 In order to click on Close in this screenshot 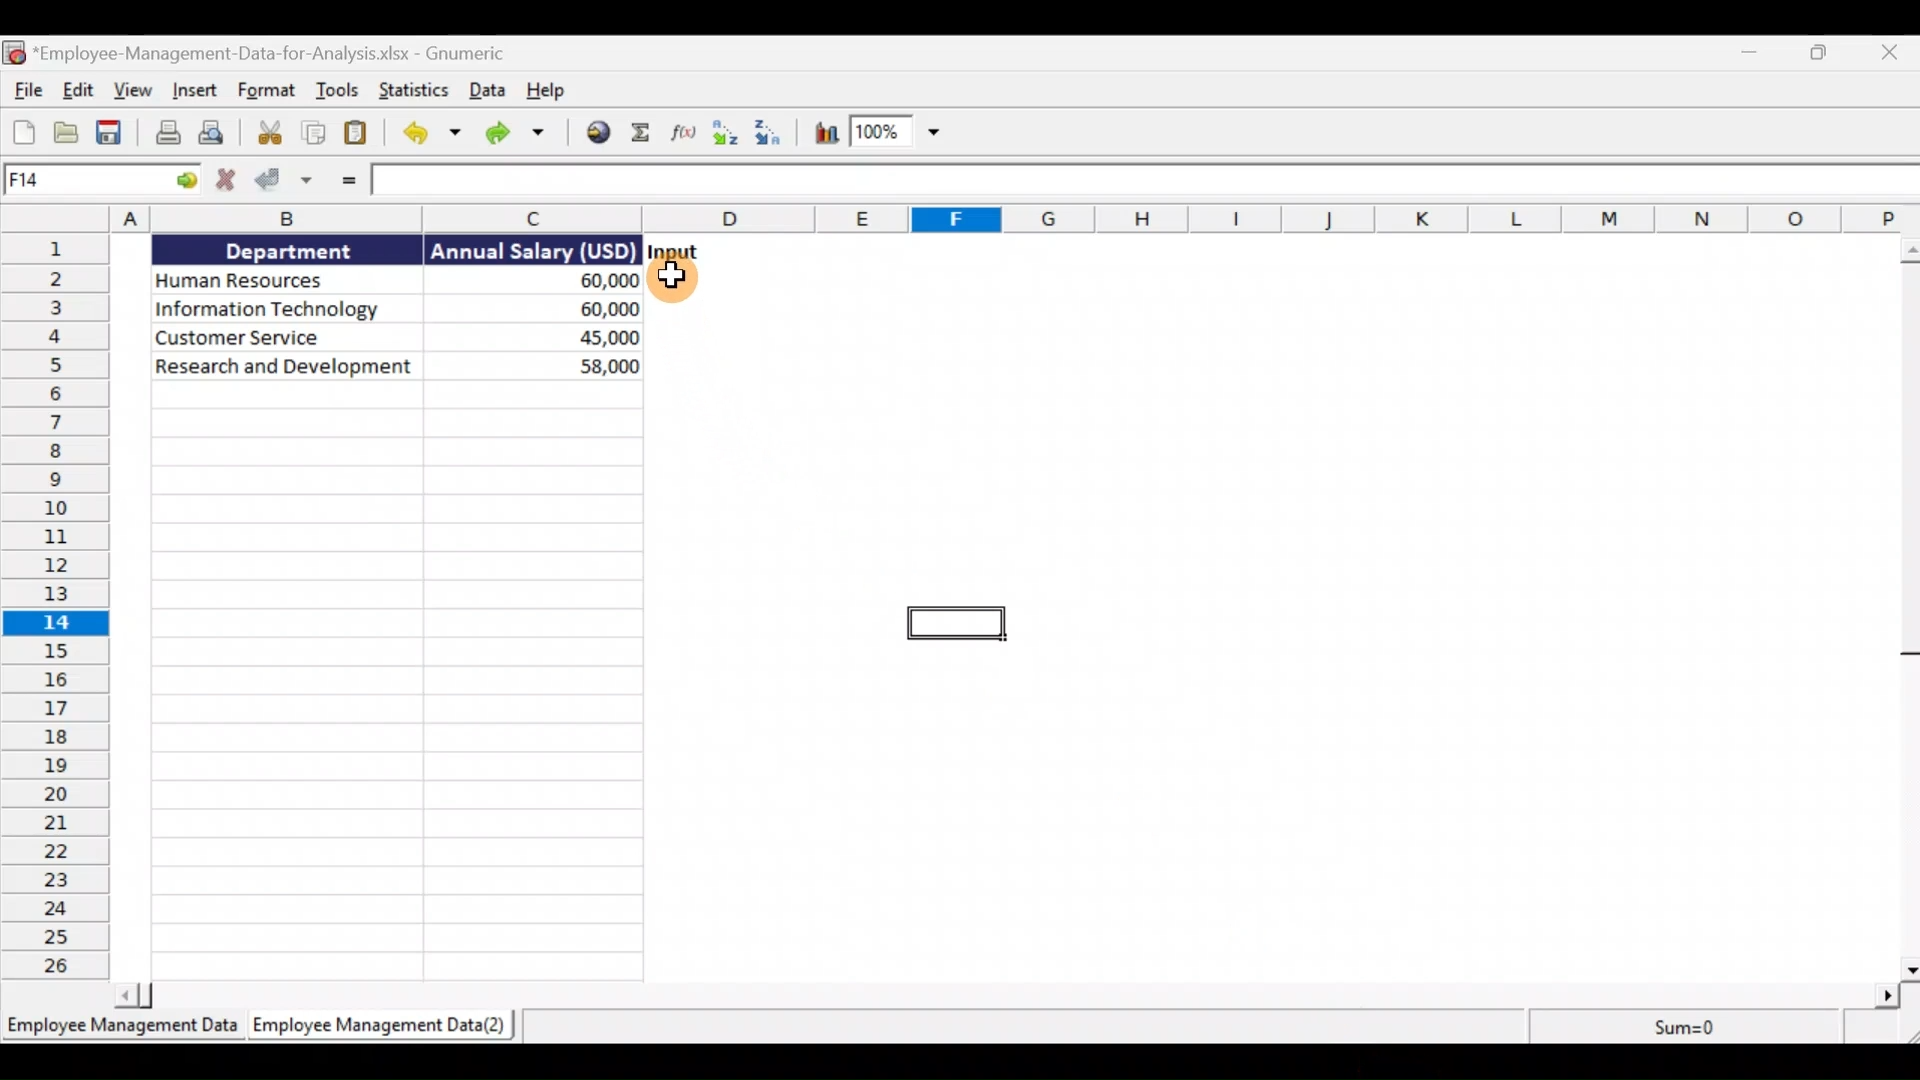, I will do `click(1890, 53)`.